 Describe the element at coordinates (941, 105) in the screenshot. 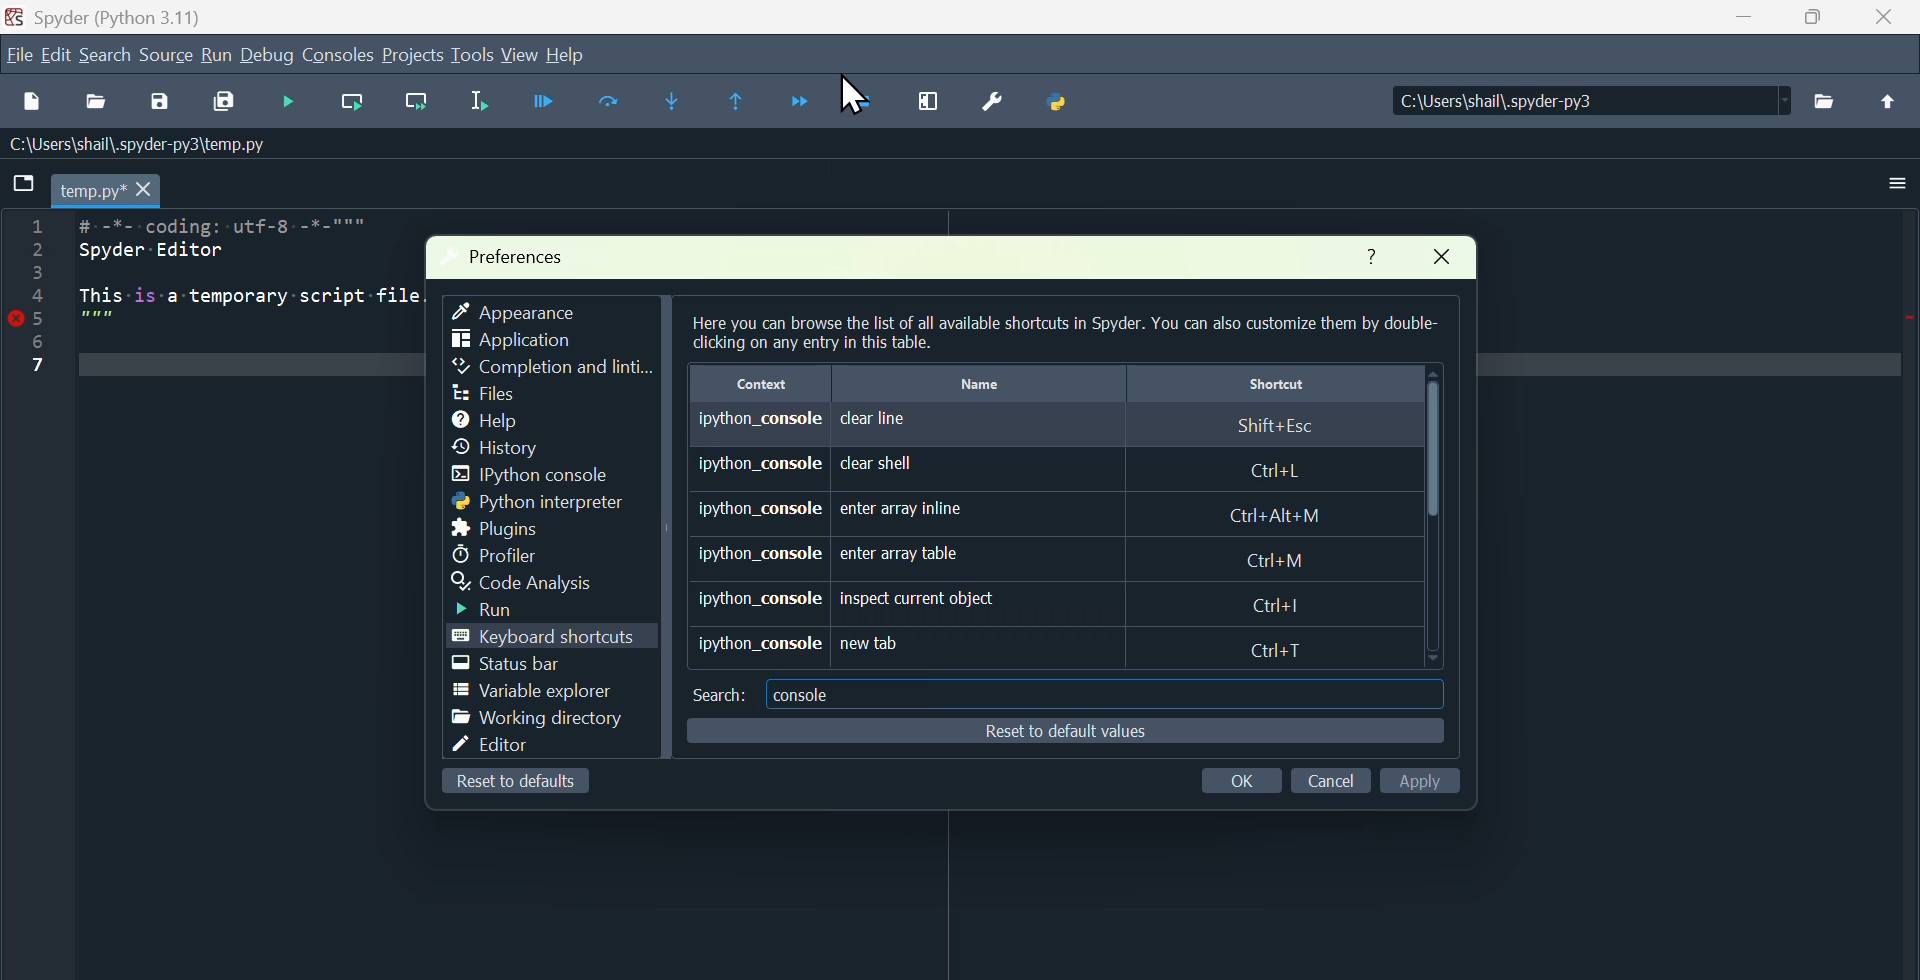

I see `maximise current window` at that location.